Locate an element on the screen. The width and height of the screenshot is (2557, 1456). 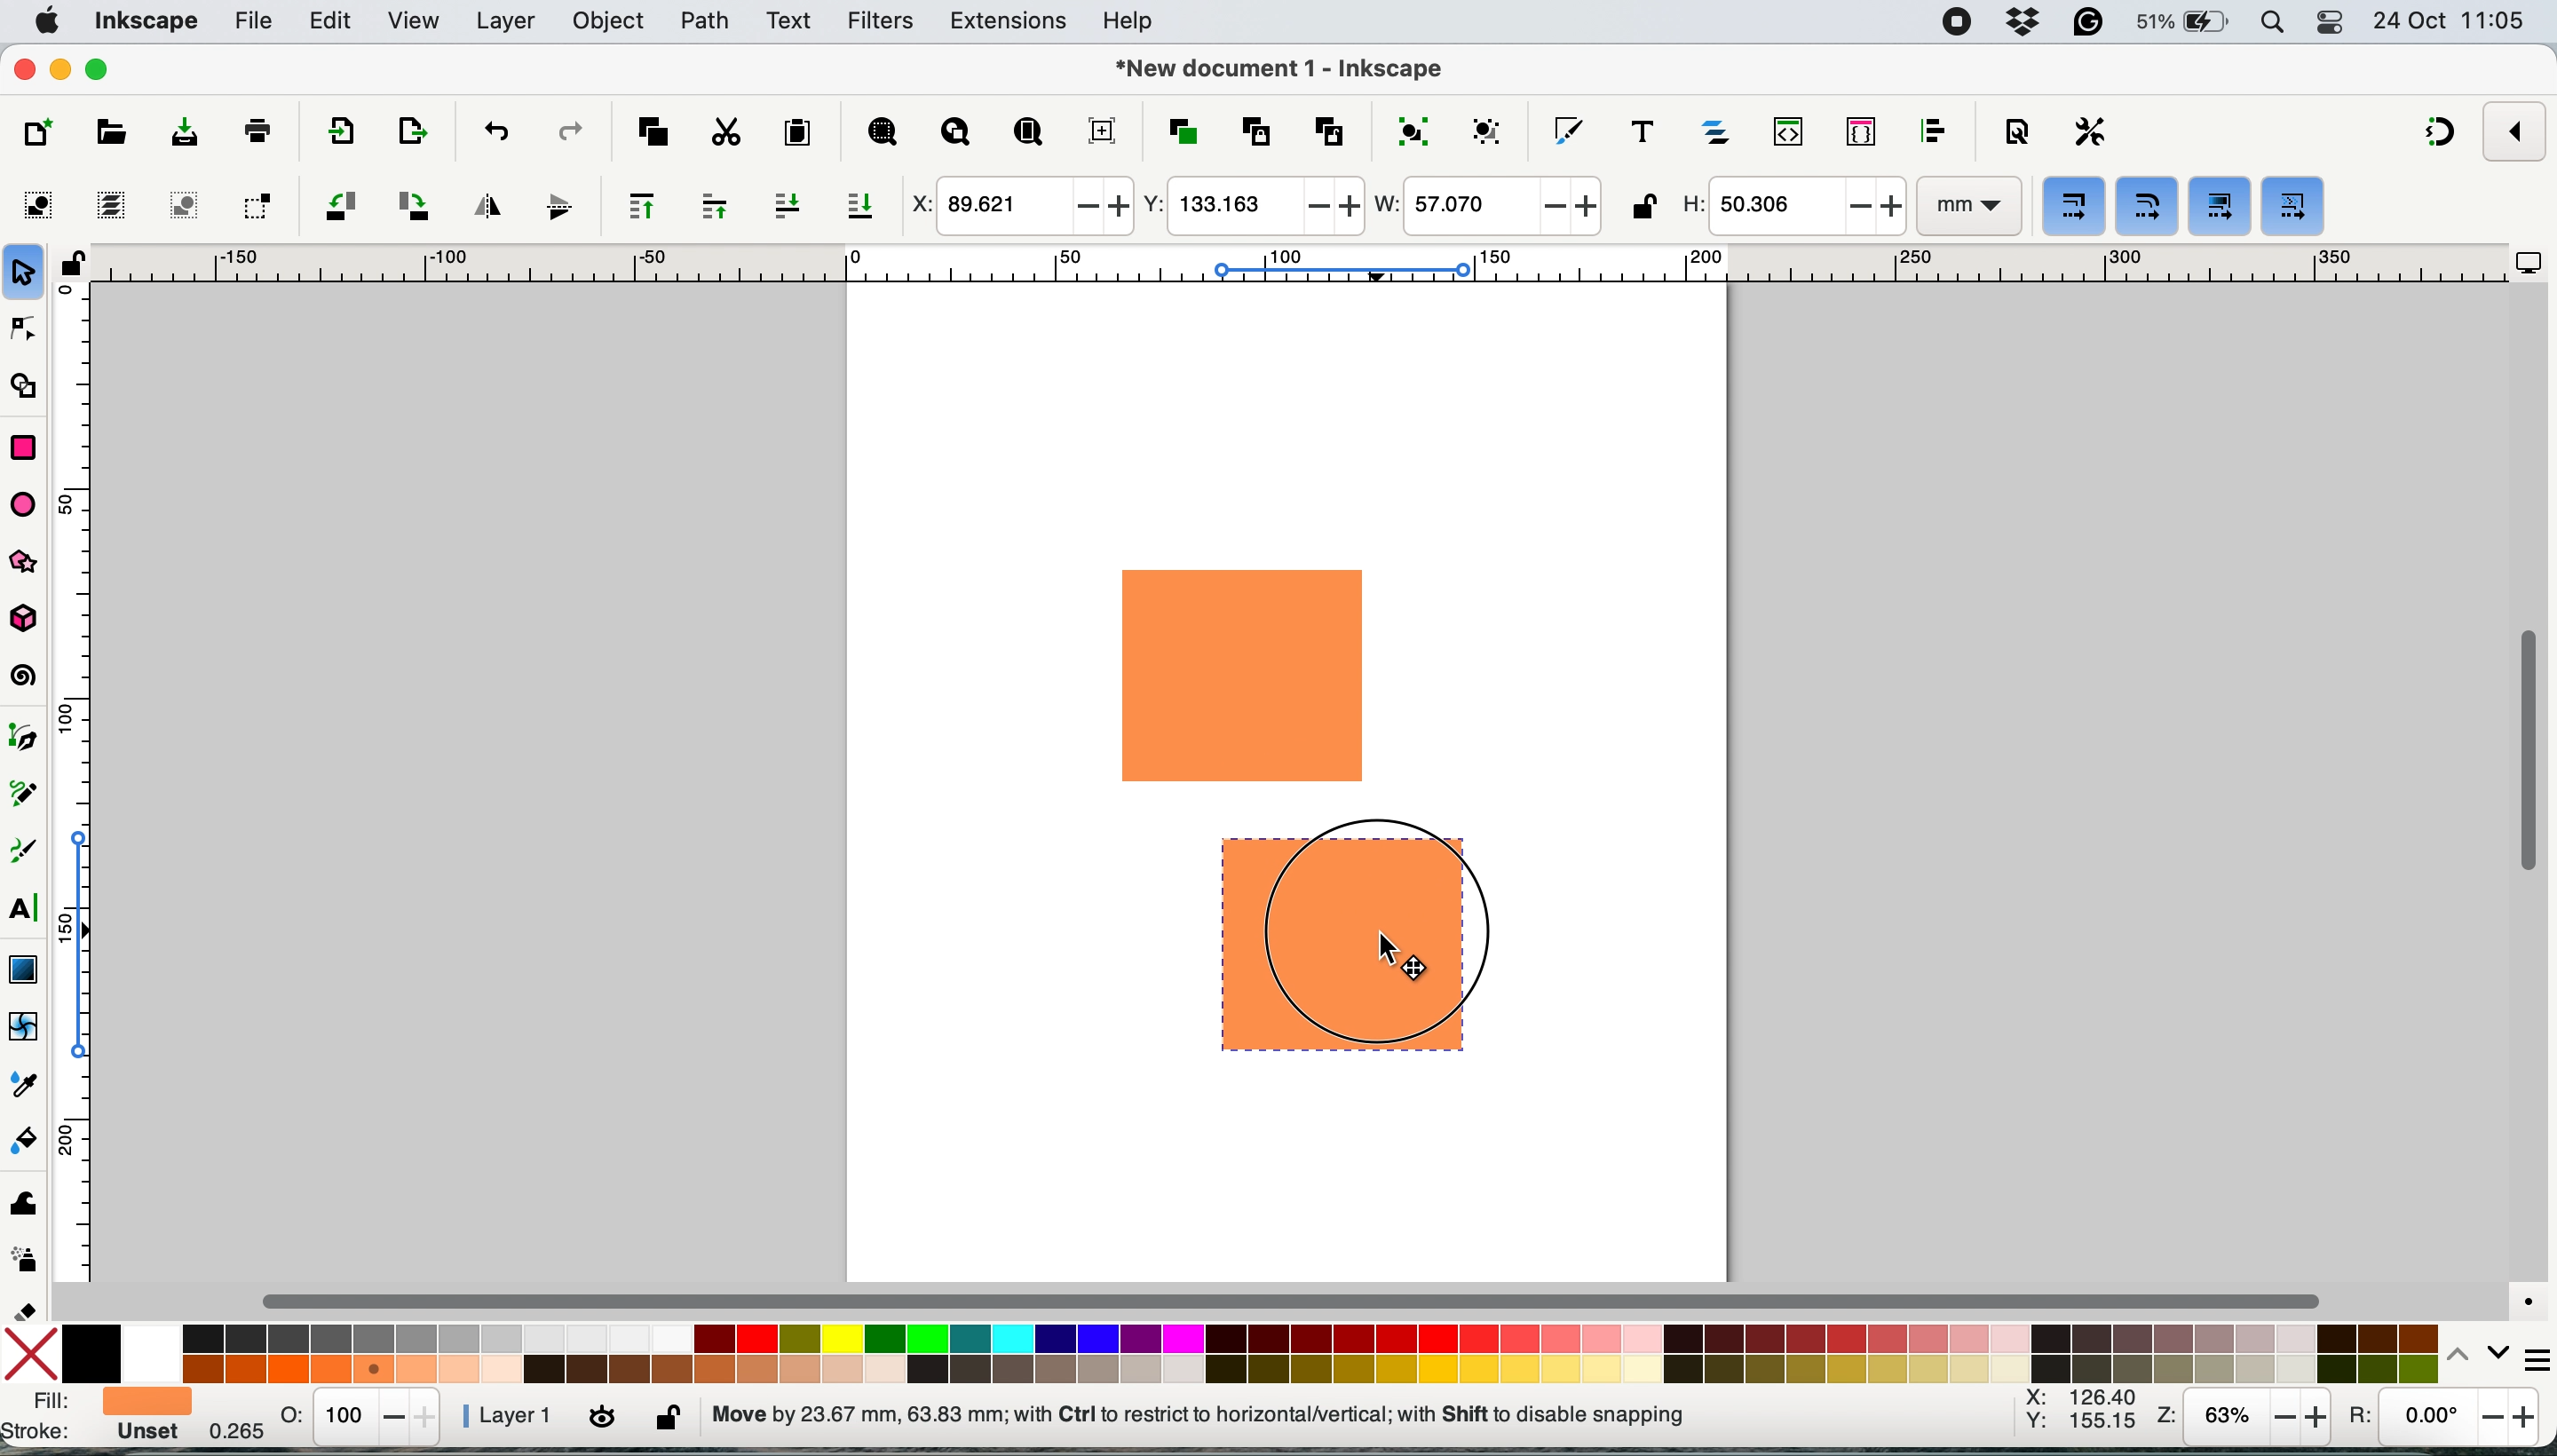
rectangle shape is located at coordinates (1243, 675).